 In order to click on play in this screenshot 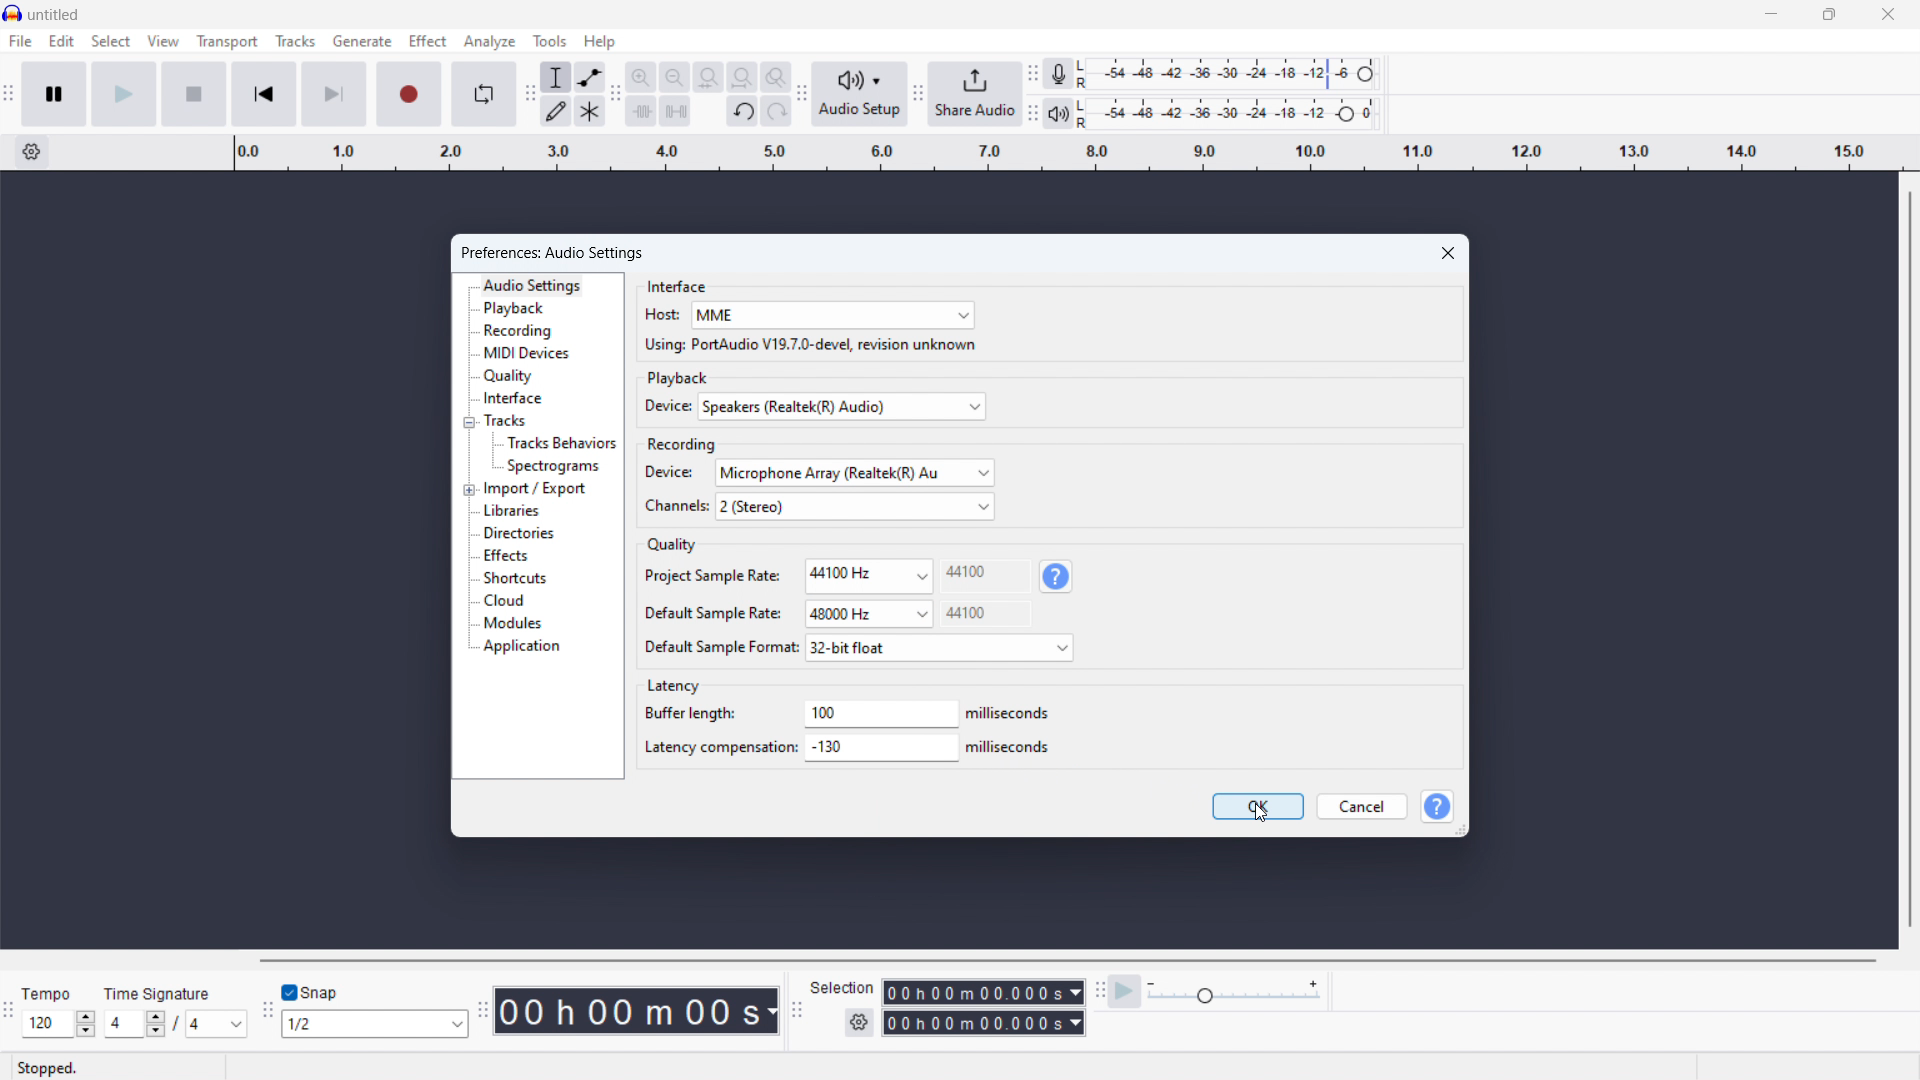, I will do `click(124, 93)`.